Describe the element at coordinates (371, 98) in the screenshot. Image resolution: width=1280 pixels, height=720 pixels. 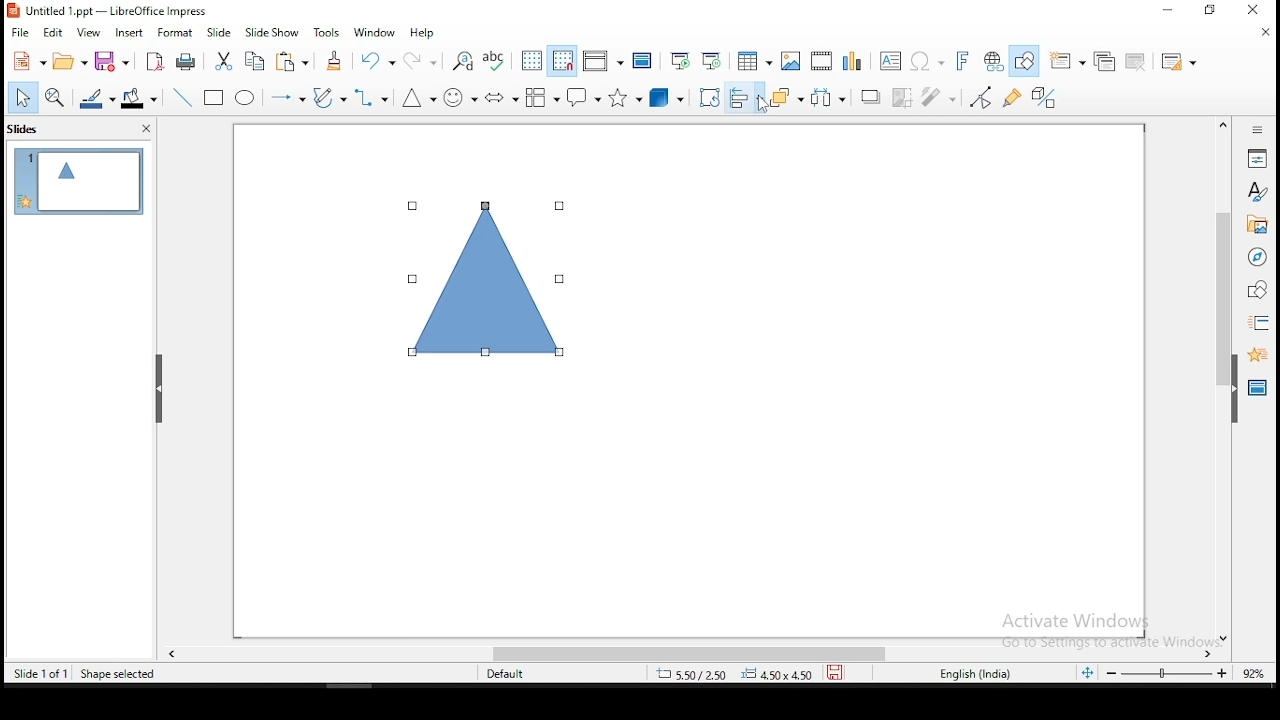
I see `connectors` at that location.